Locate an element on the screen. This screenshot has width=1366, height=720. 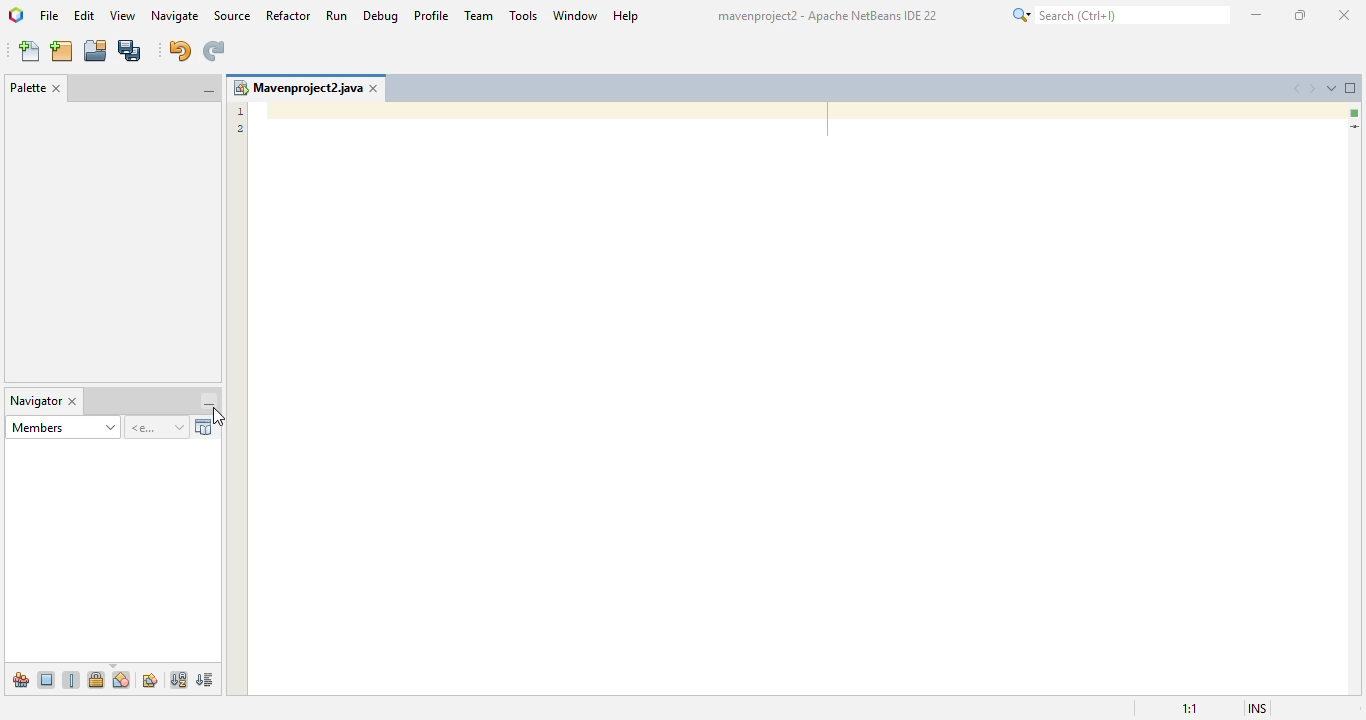
sort by source is located at coordinates (206, 679).